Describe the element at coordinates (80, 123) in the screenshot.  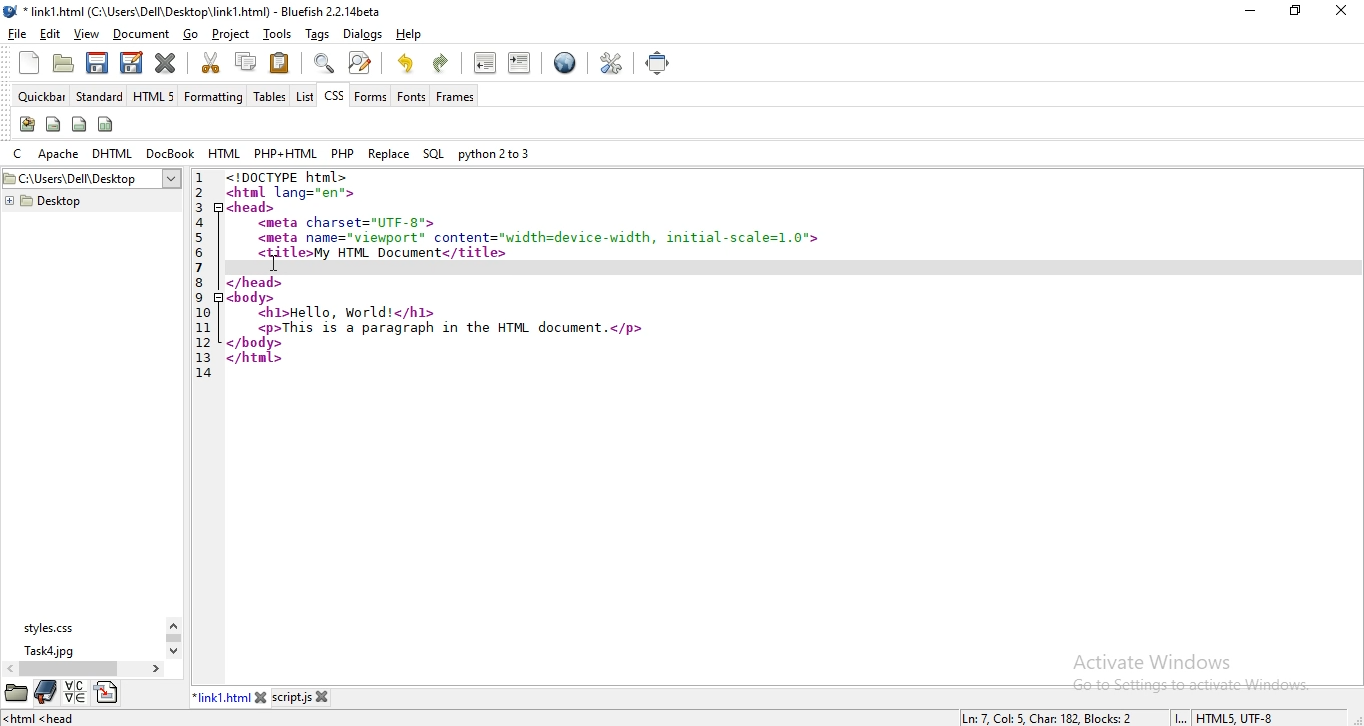
I see `div` at that location.